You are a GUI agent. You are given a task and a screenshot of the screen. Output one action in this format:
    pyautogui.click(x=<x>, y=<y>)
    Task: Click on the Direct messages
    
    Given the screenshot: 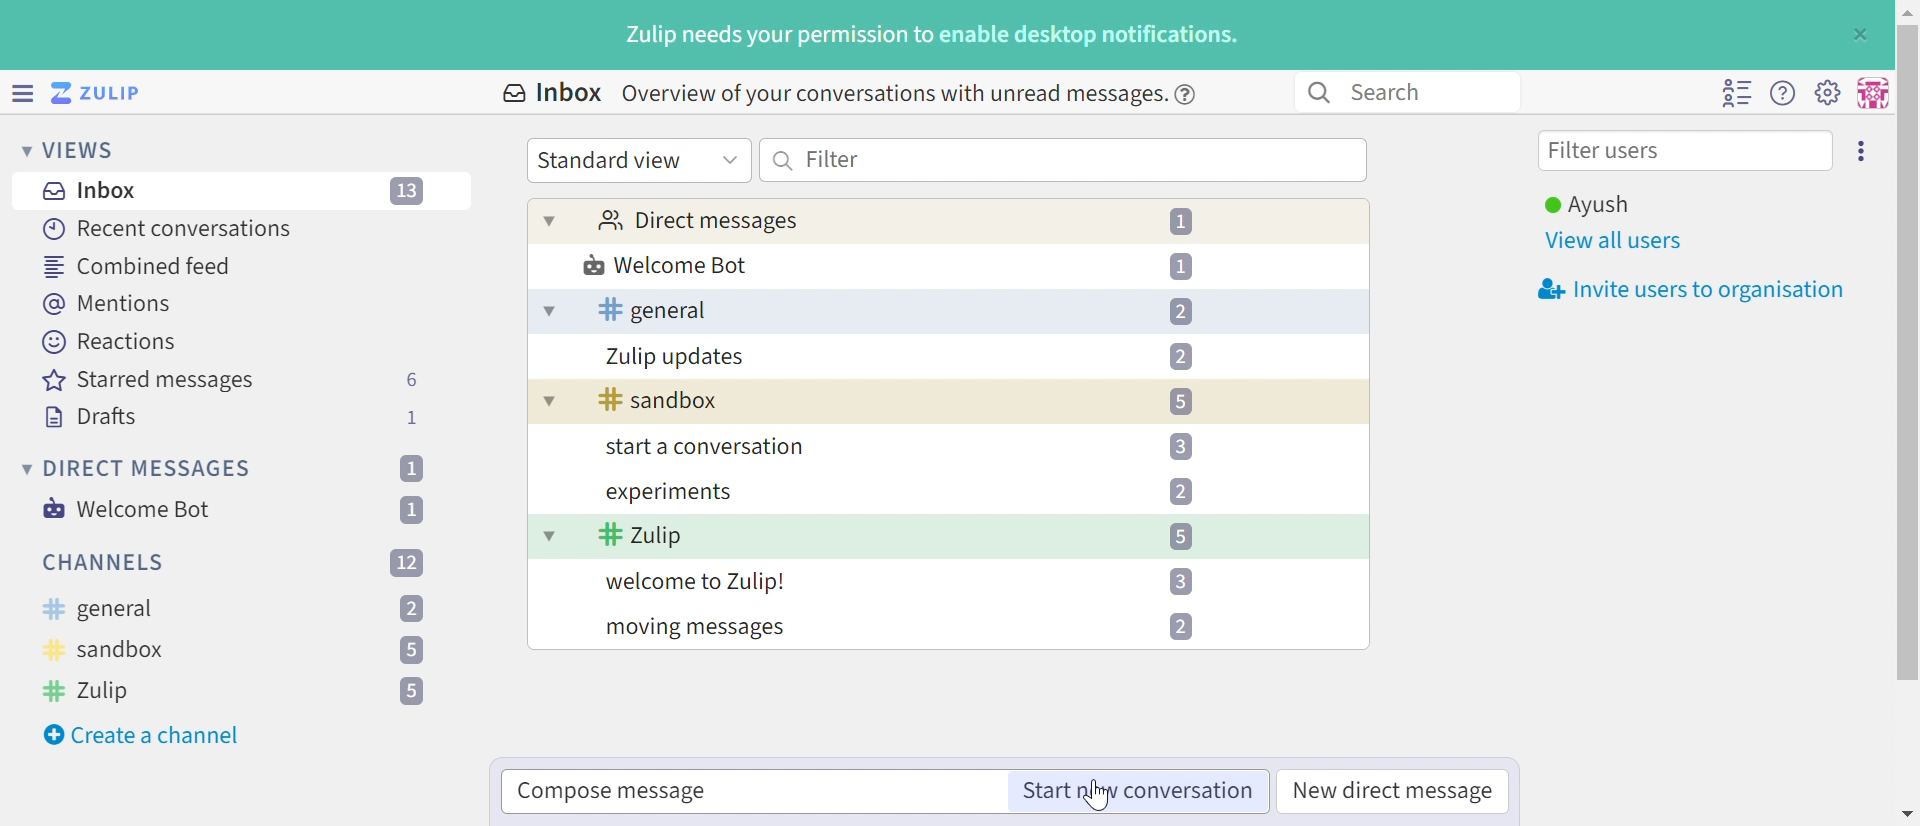 What is the action you would take?
    pyautogui.click(x=697, y=222)
    